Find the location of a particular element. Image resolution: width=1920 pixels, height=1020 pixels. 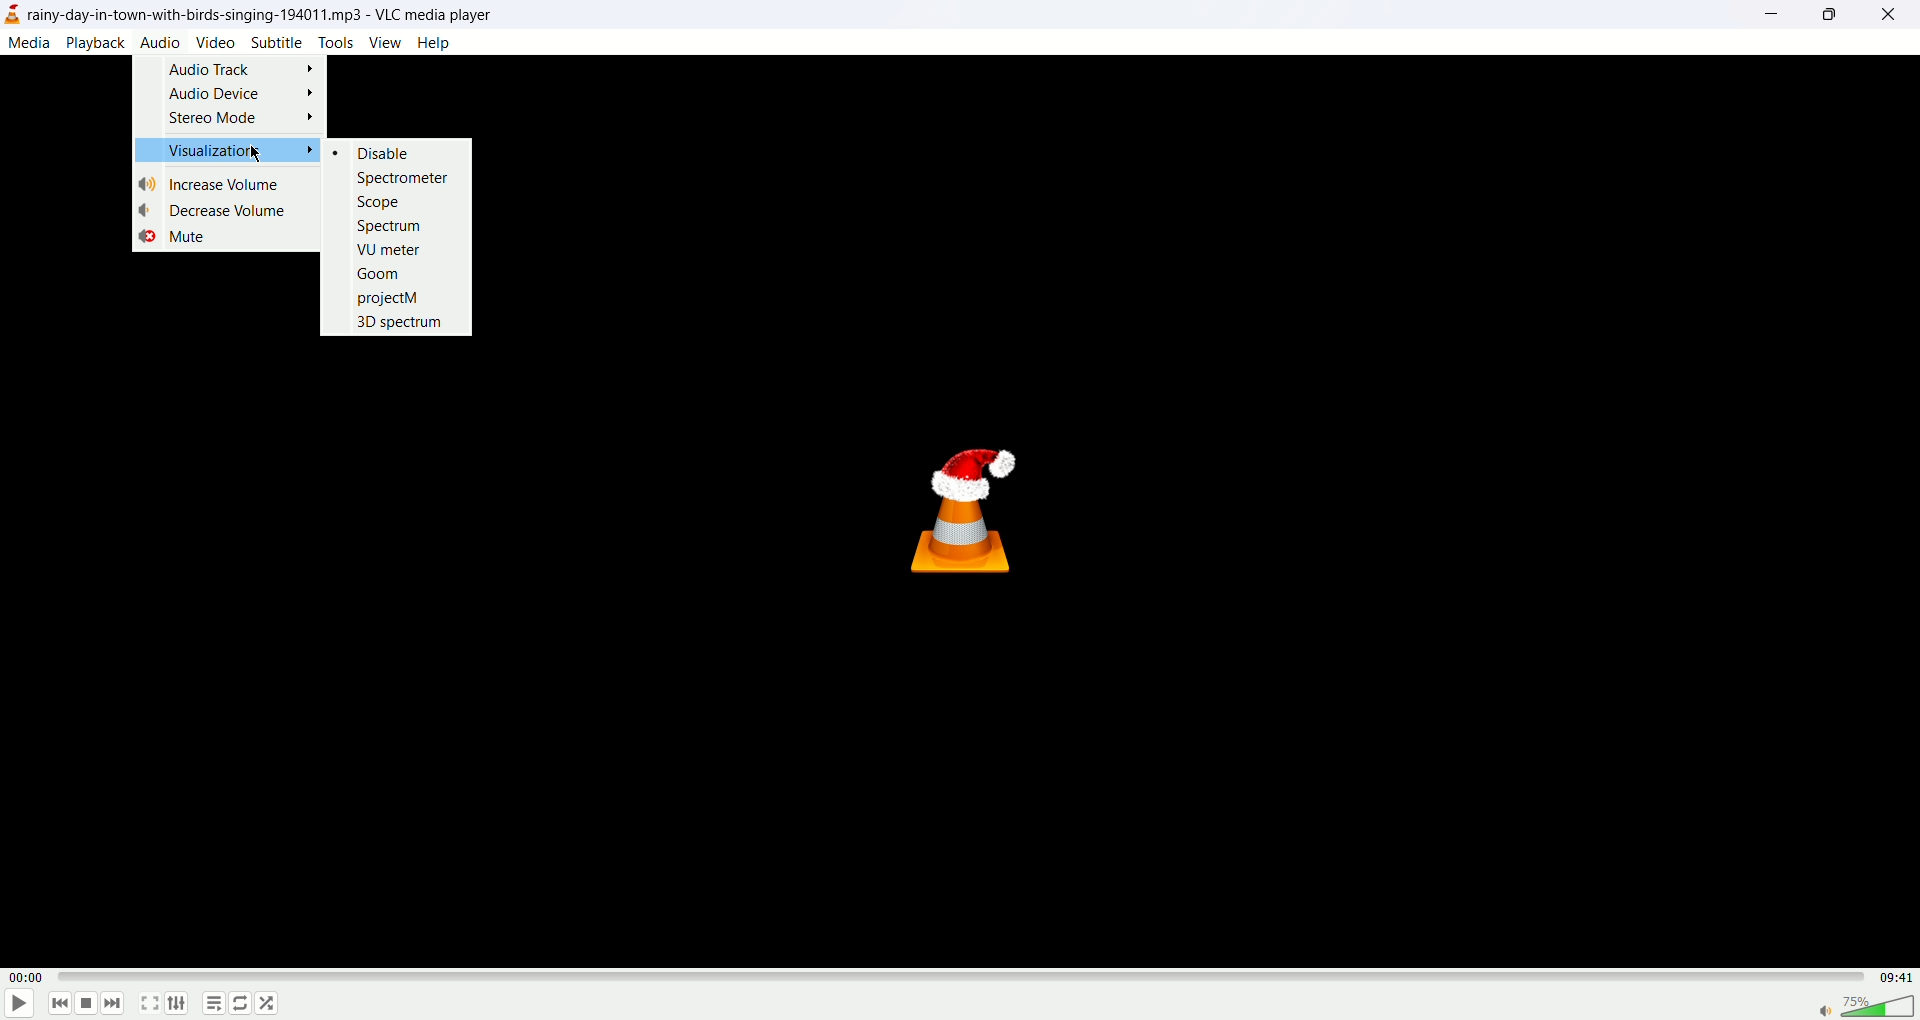

mouse cursor is located at coordinates (254, 152).